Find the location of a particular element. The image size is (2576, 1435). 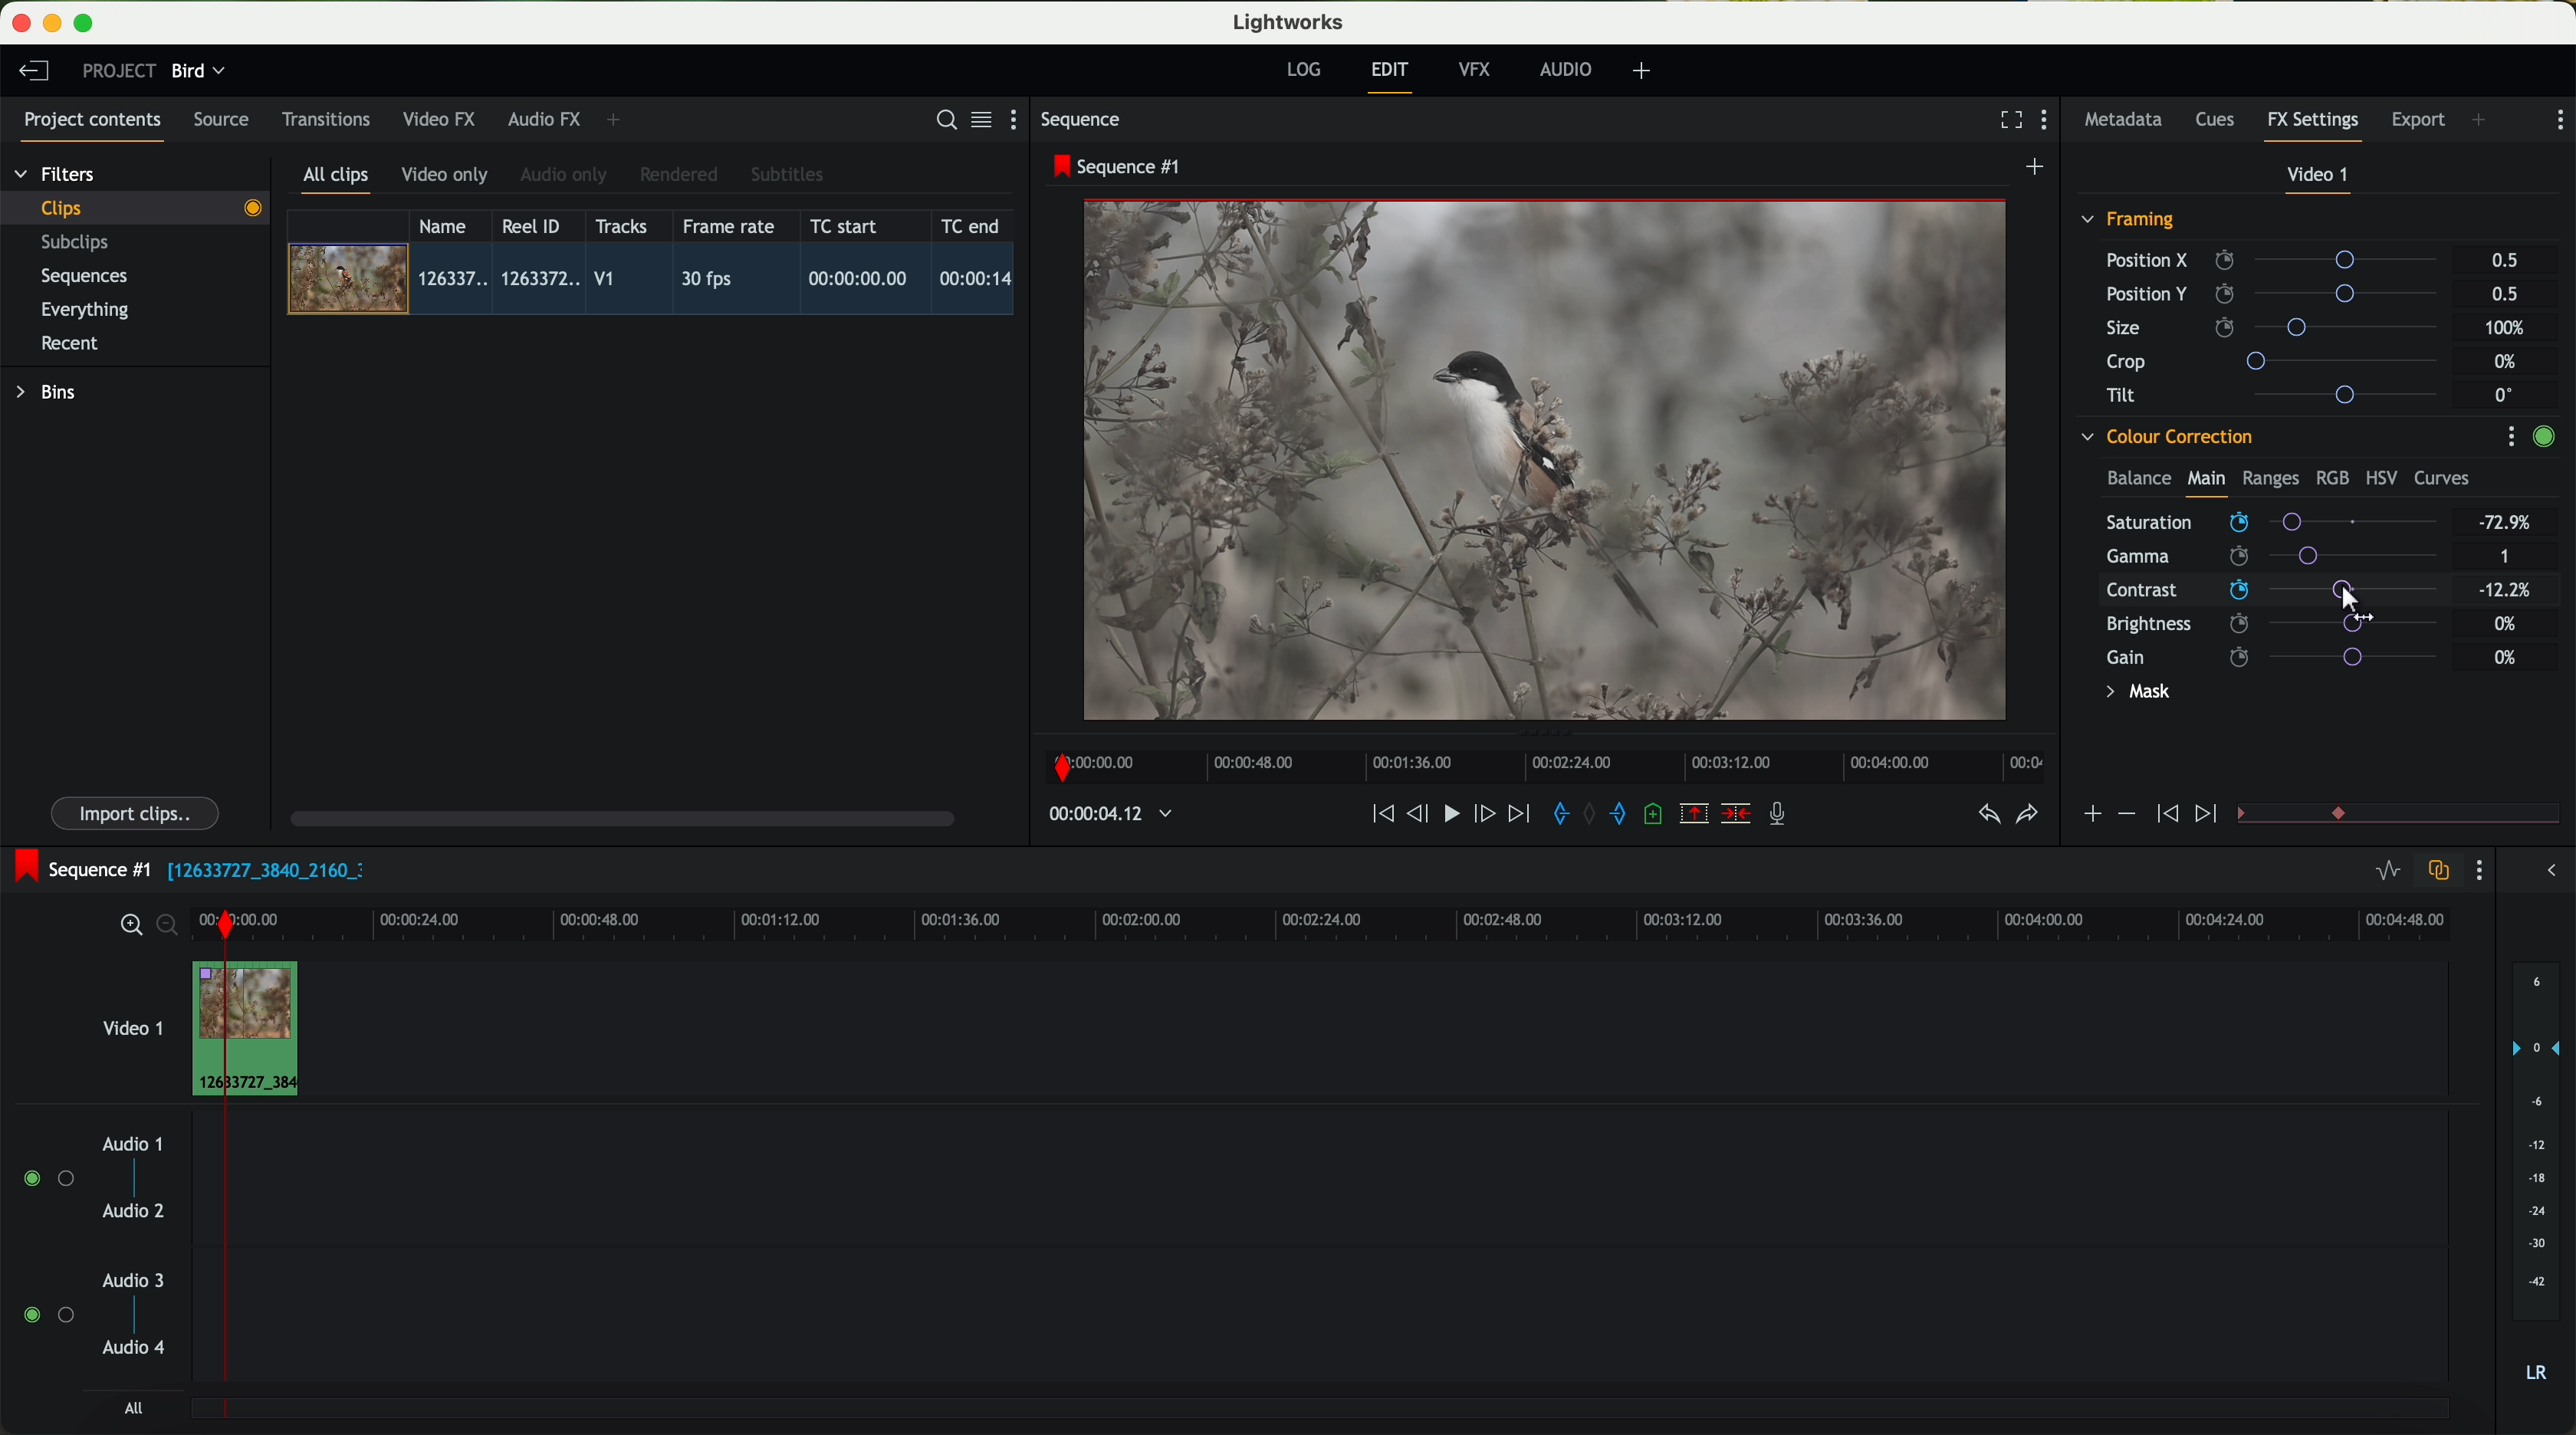

brightness is located at coordinates (2284, 624).